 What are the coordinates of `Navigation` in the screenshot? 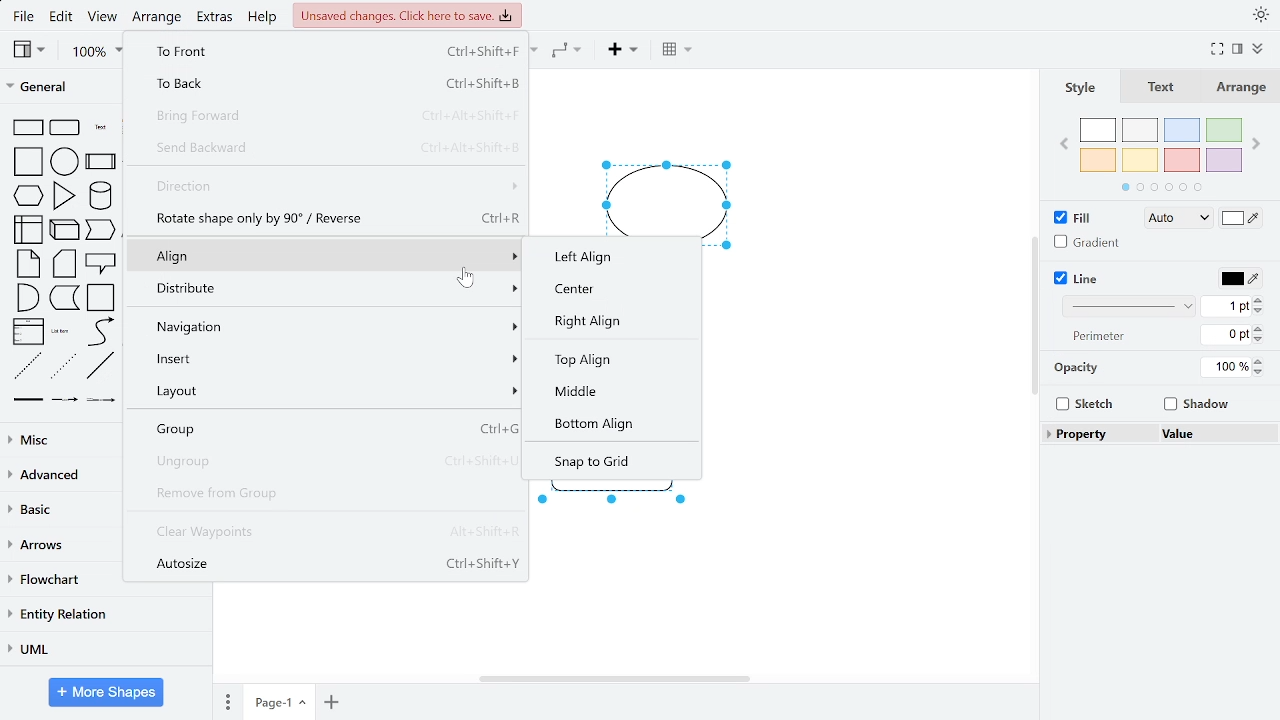 It's located at (326, 327).